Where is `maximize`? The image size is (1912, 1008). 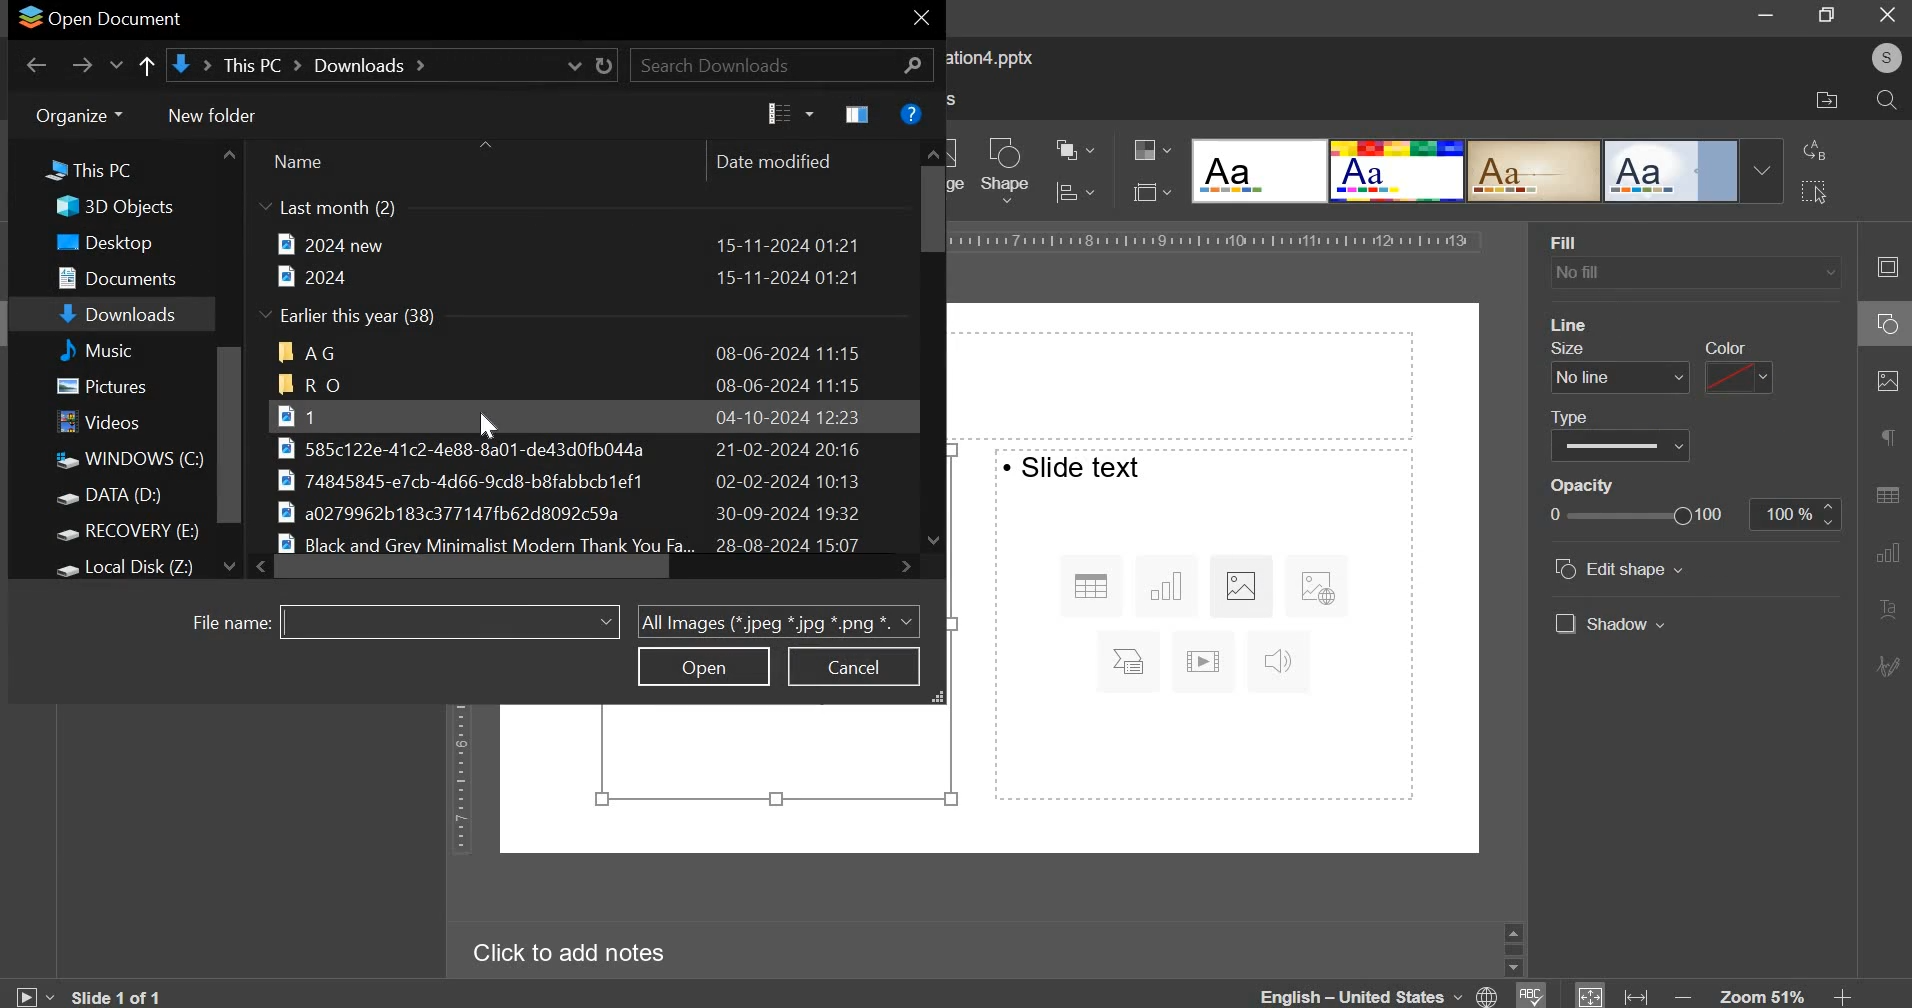 maximize is located at coordinates (1829, 14).